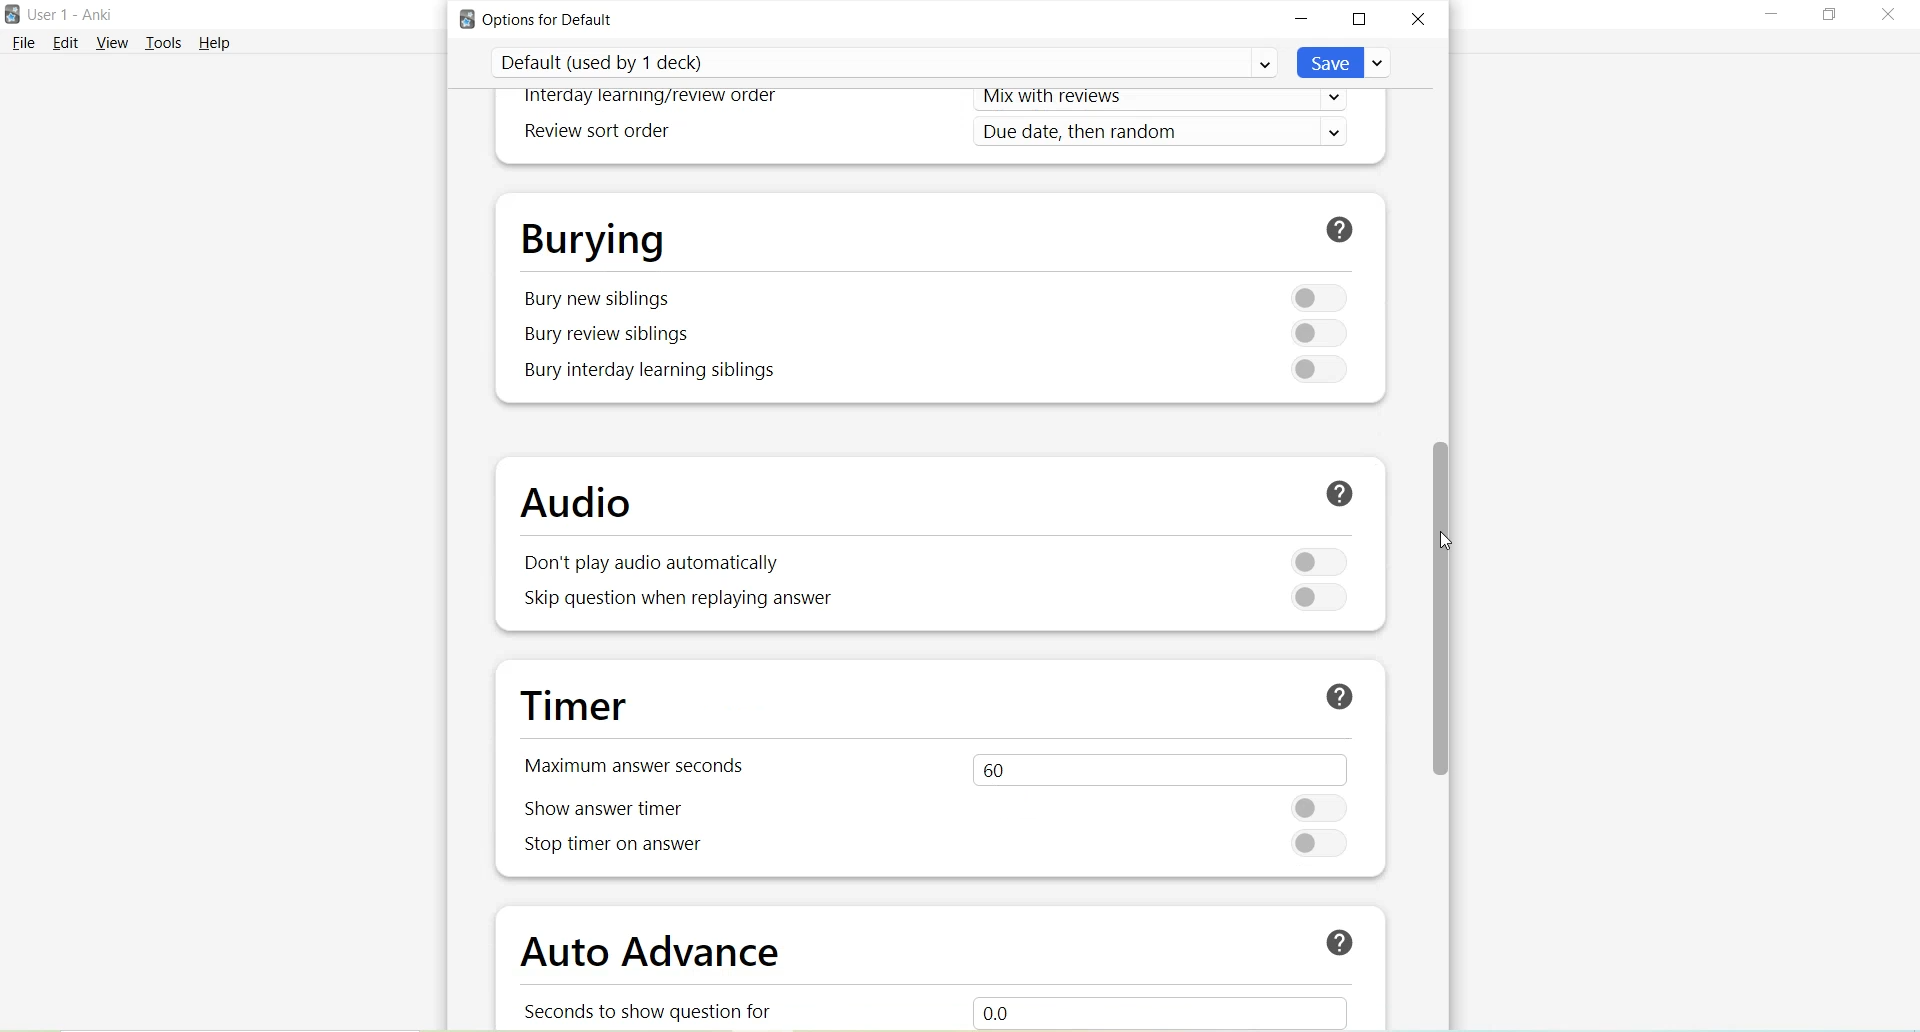 This screenshot has height=1032, width=1920. I want to click on Toggle, so click(1317, 595).